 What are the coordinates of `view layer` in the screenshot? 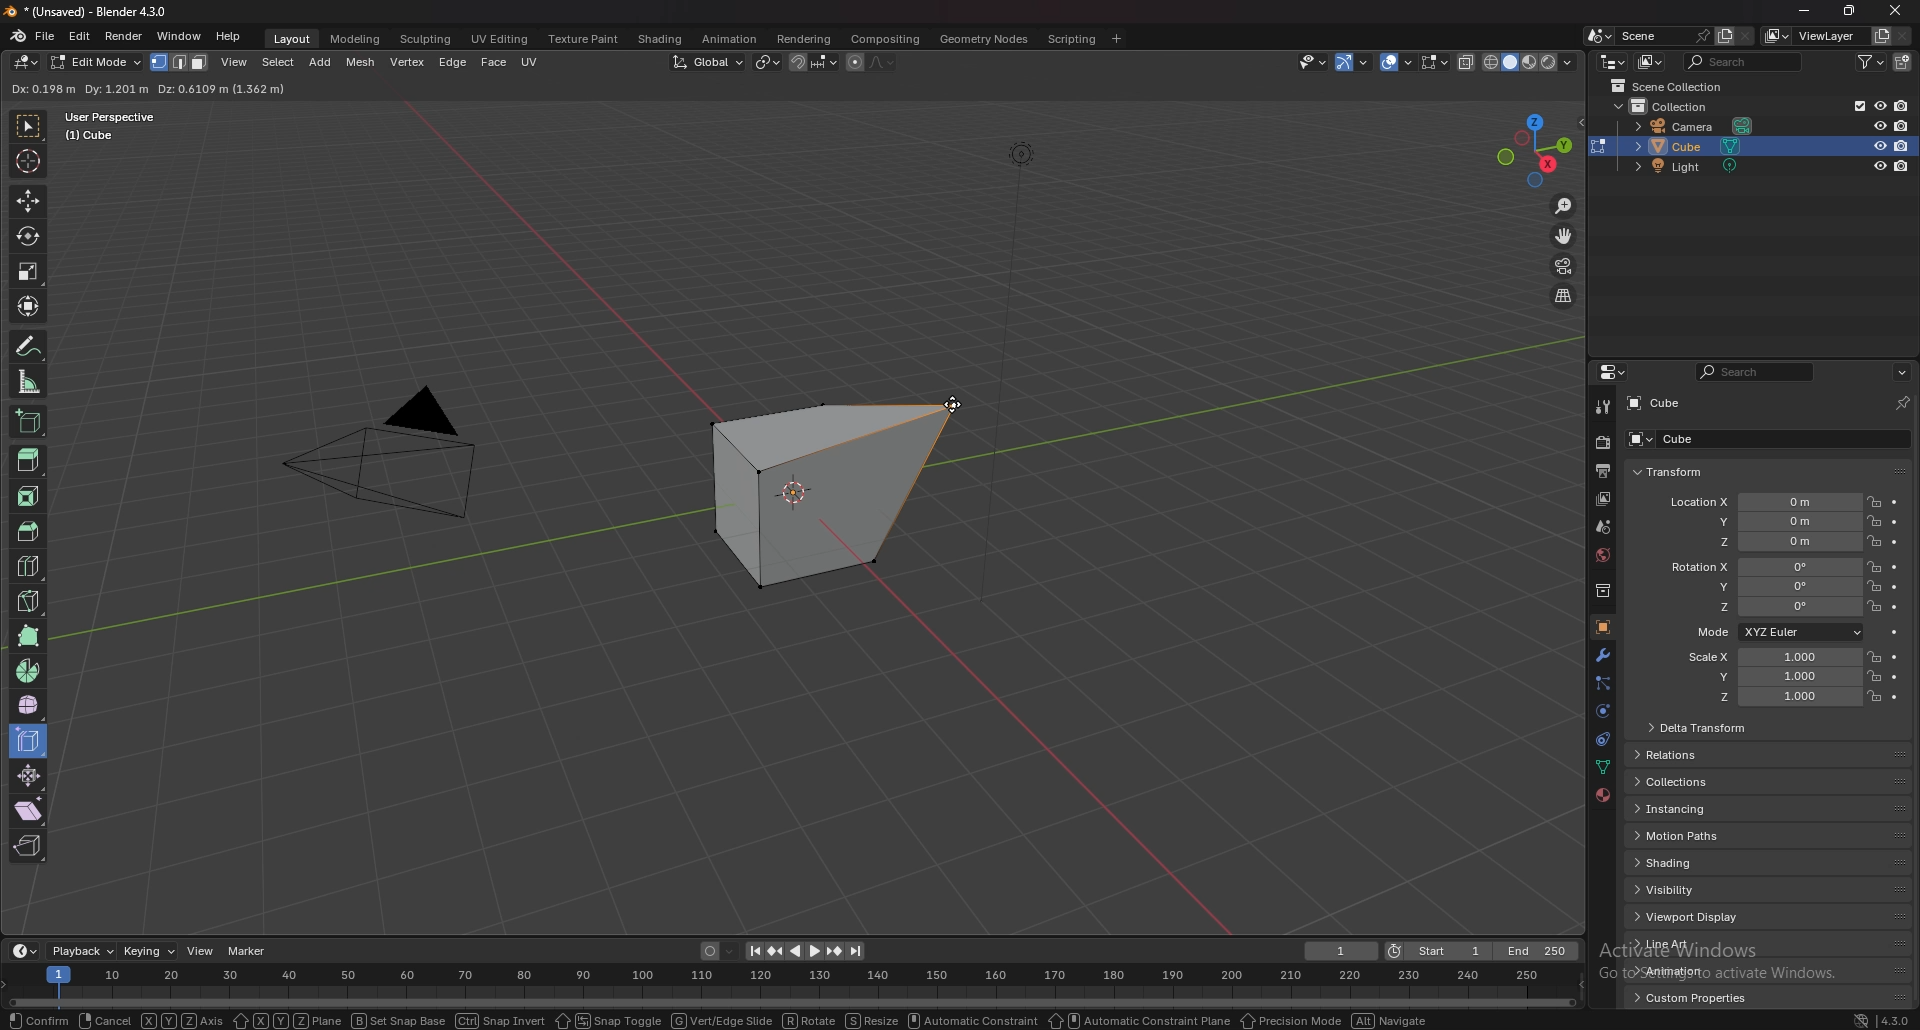 It's located at (1601, 499).